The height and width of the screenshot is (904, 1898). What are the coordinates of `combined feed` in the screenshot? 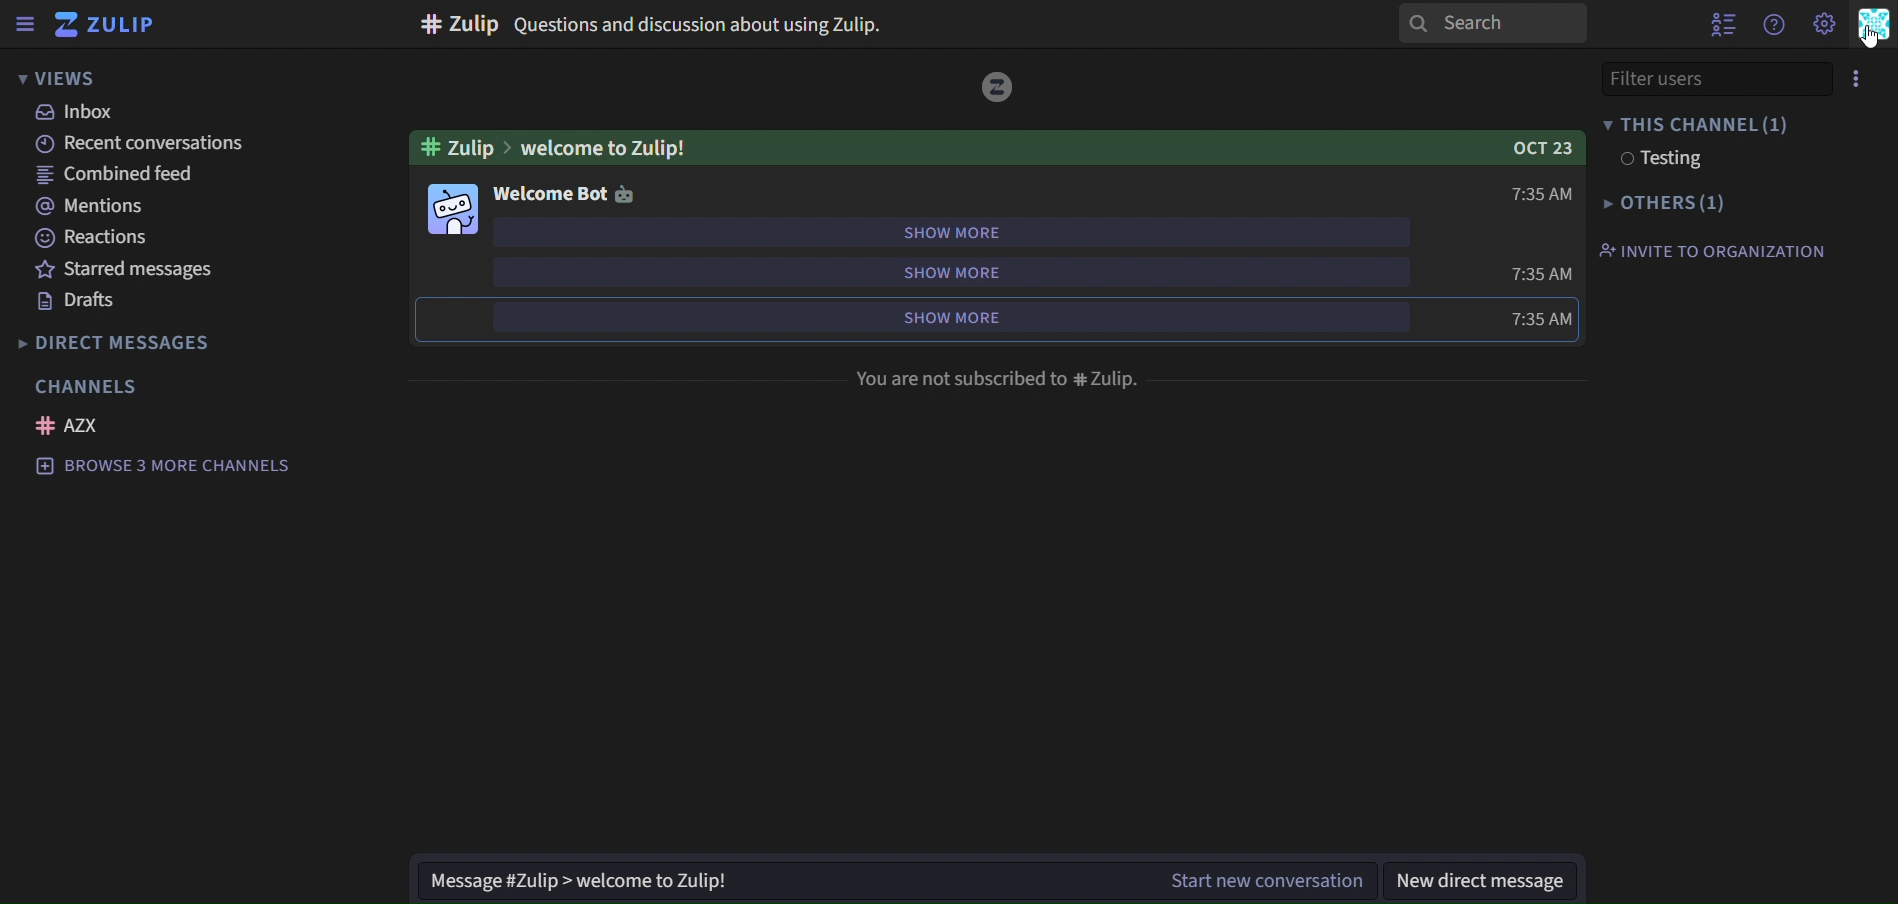 It's located at (130, 175).